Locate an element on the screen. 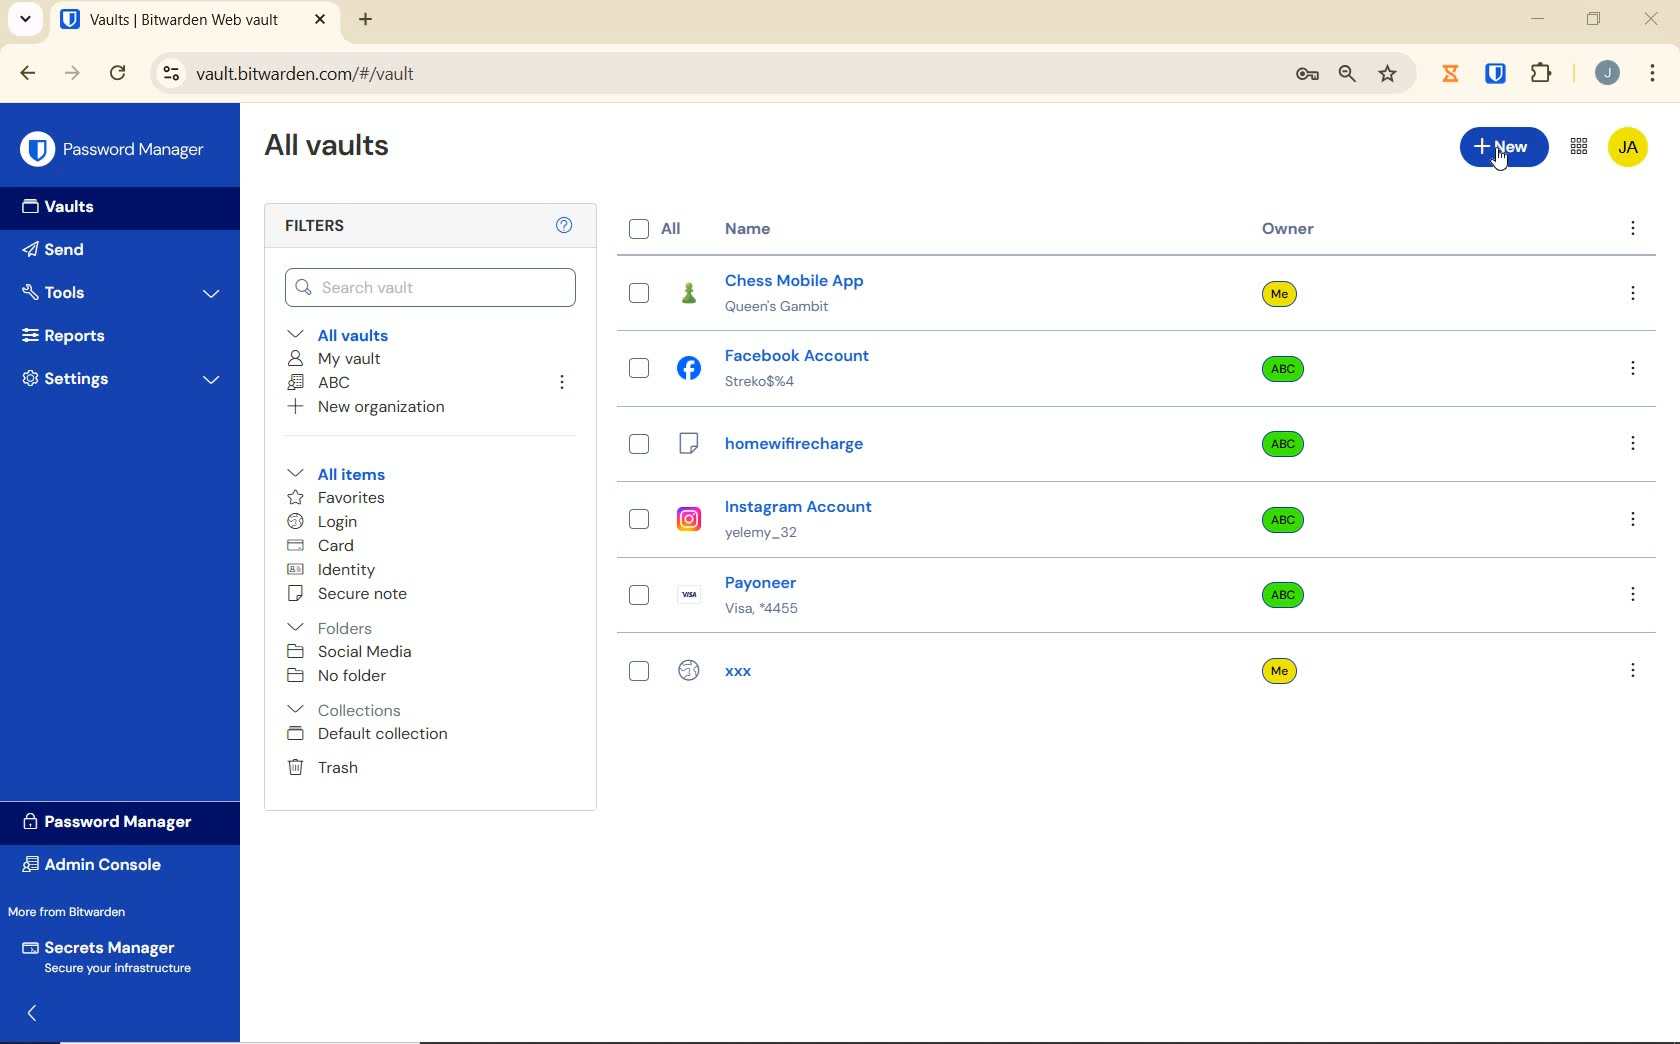 The height and width of the screenshot is (1044, 1680). All vaults is located at coordinates (360, 334).